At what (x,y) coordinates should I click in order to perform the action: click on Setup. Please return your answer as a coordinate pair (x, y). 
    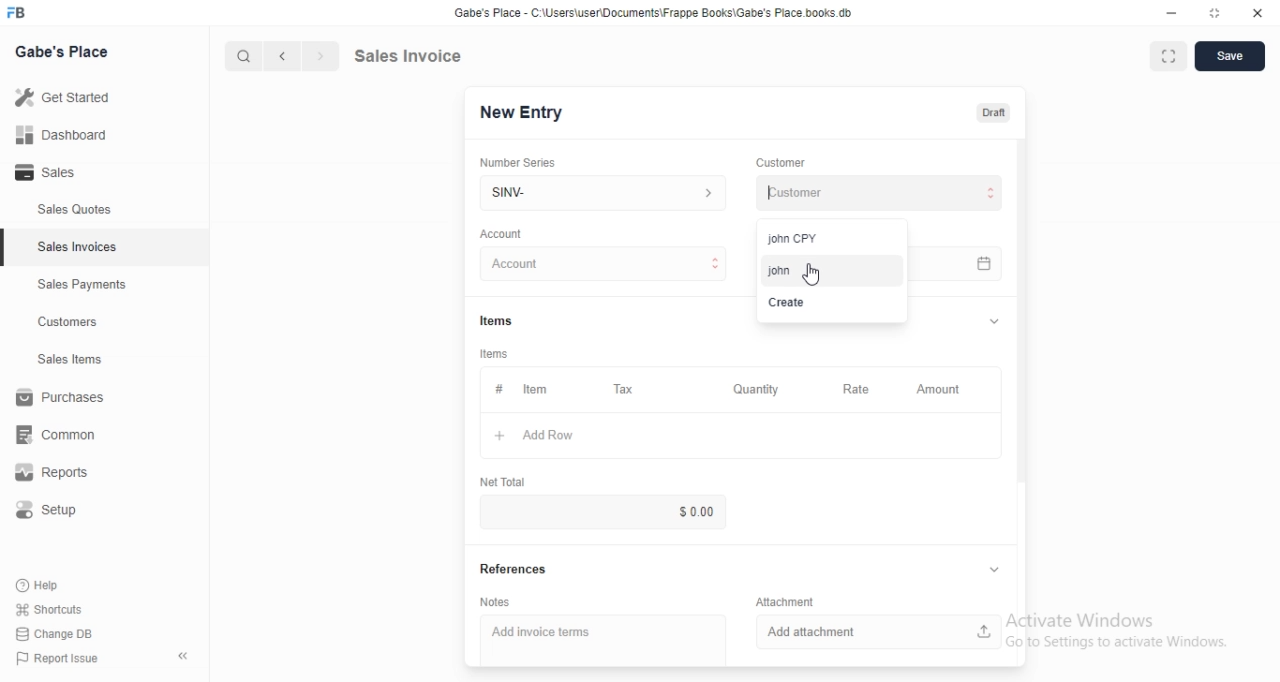
    Looking at the image, I should click on (57, 513).